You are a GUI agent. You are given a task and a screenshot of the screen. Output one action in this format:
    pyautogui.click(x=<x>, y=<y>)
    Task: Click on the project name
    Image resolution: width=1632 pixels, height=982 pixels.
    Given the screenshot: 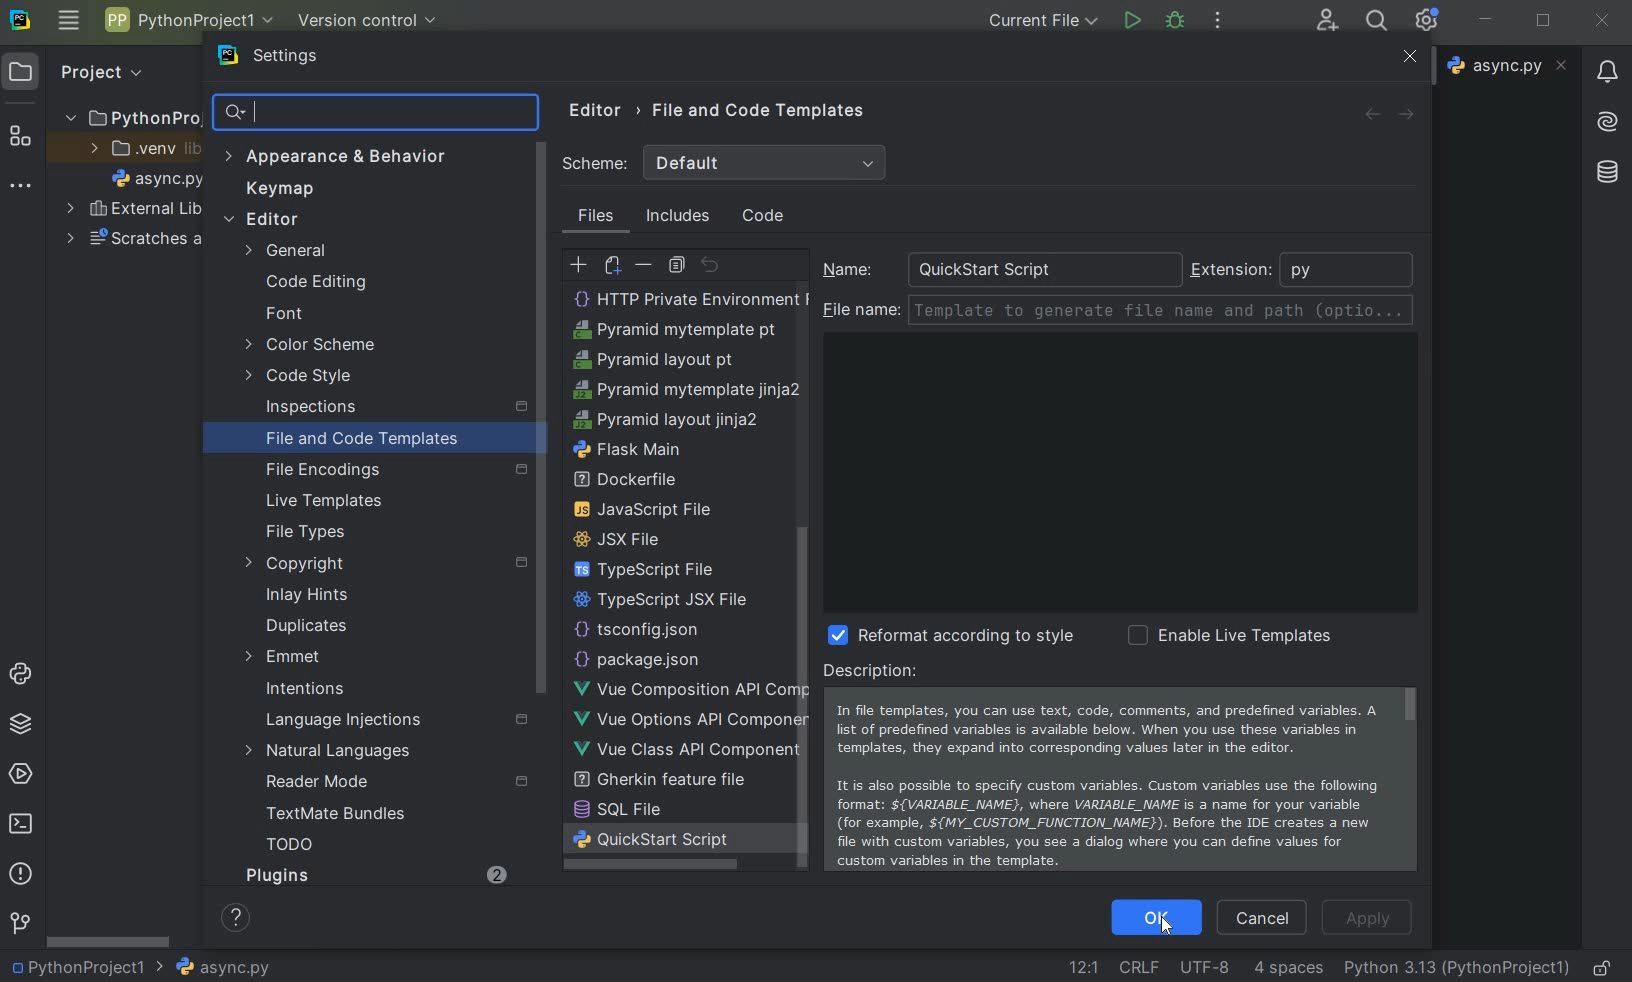 What is the action you would take?
    pyautogui.click(x=86, y=969)
    